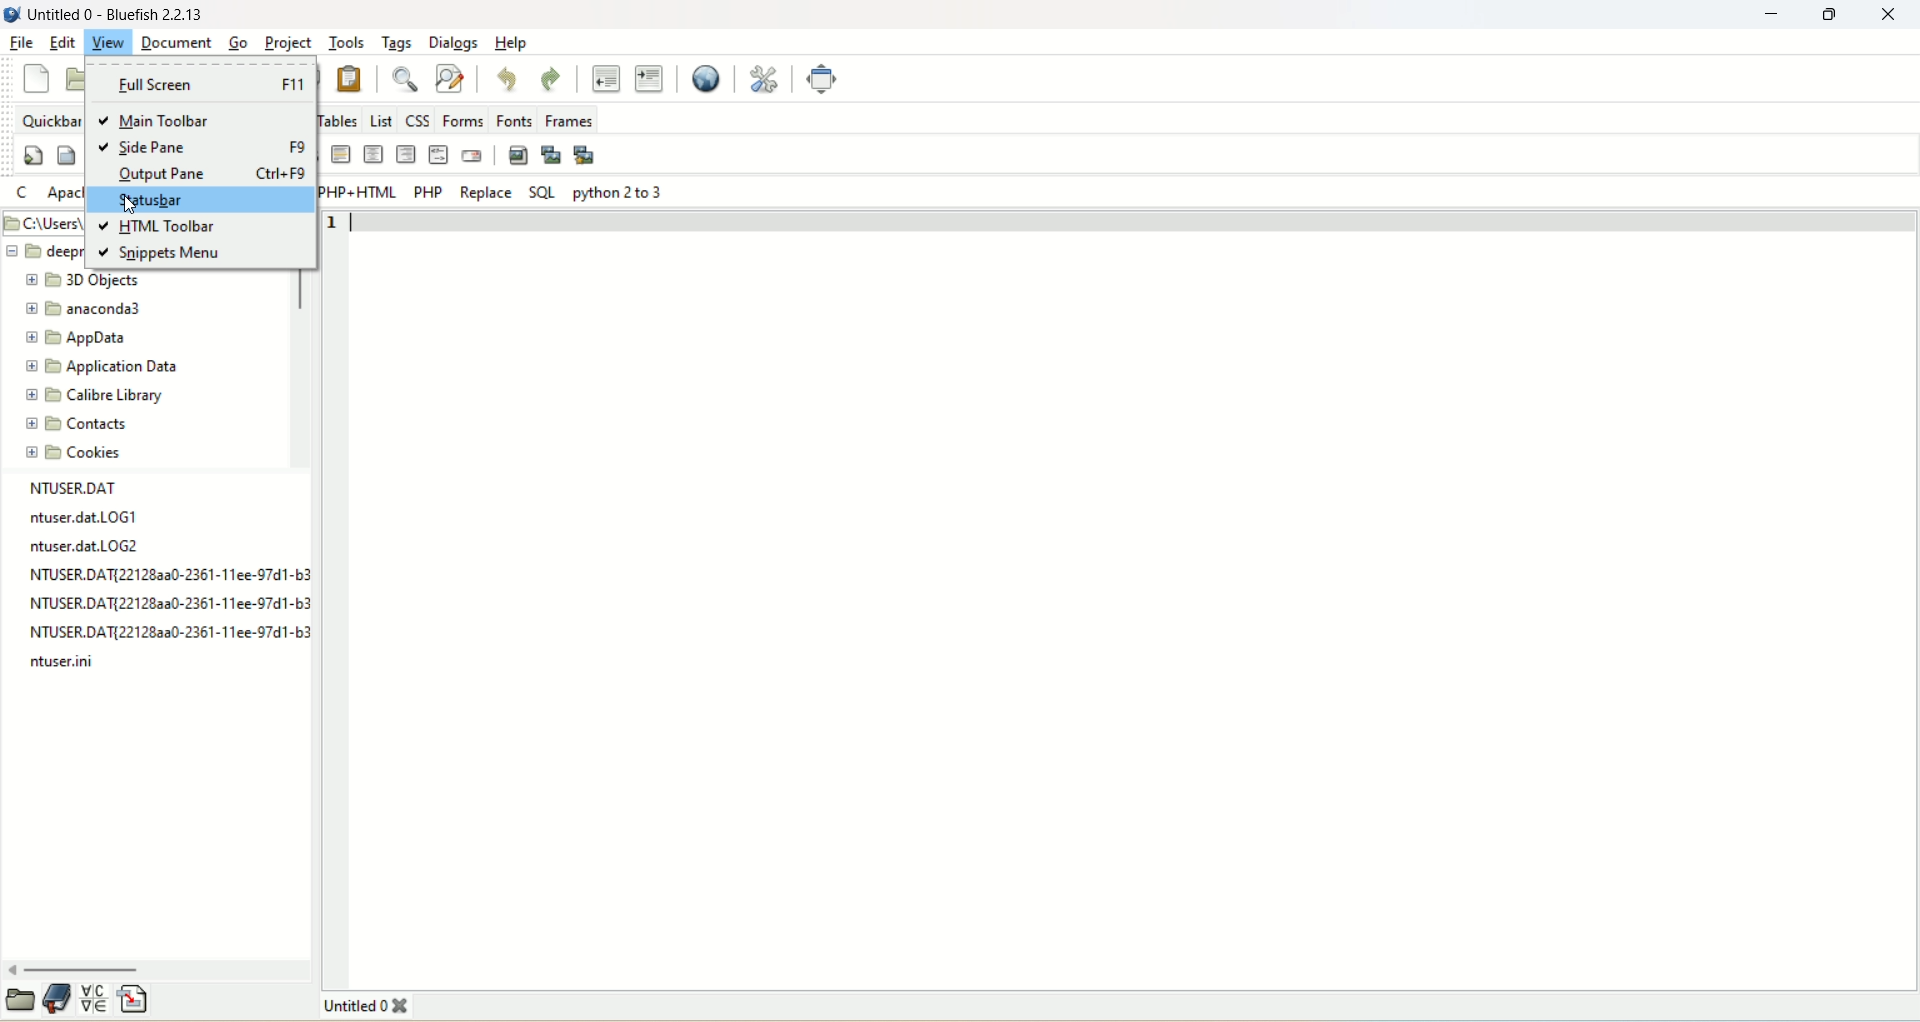  What do you see at coordinates (161, 229) in the screenshot?
I see `HTML toolbar` at bounding box center [161, 229].